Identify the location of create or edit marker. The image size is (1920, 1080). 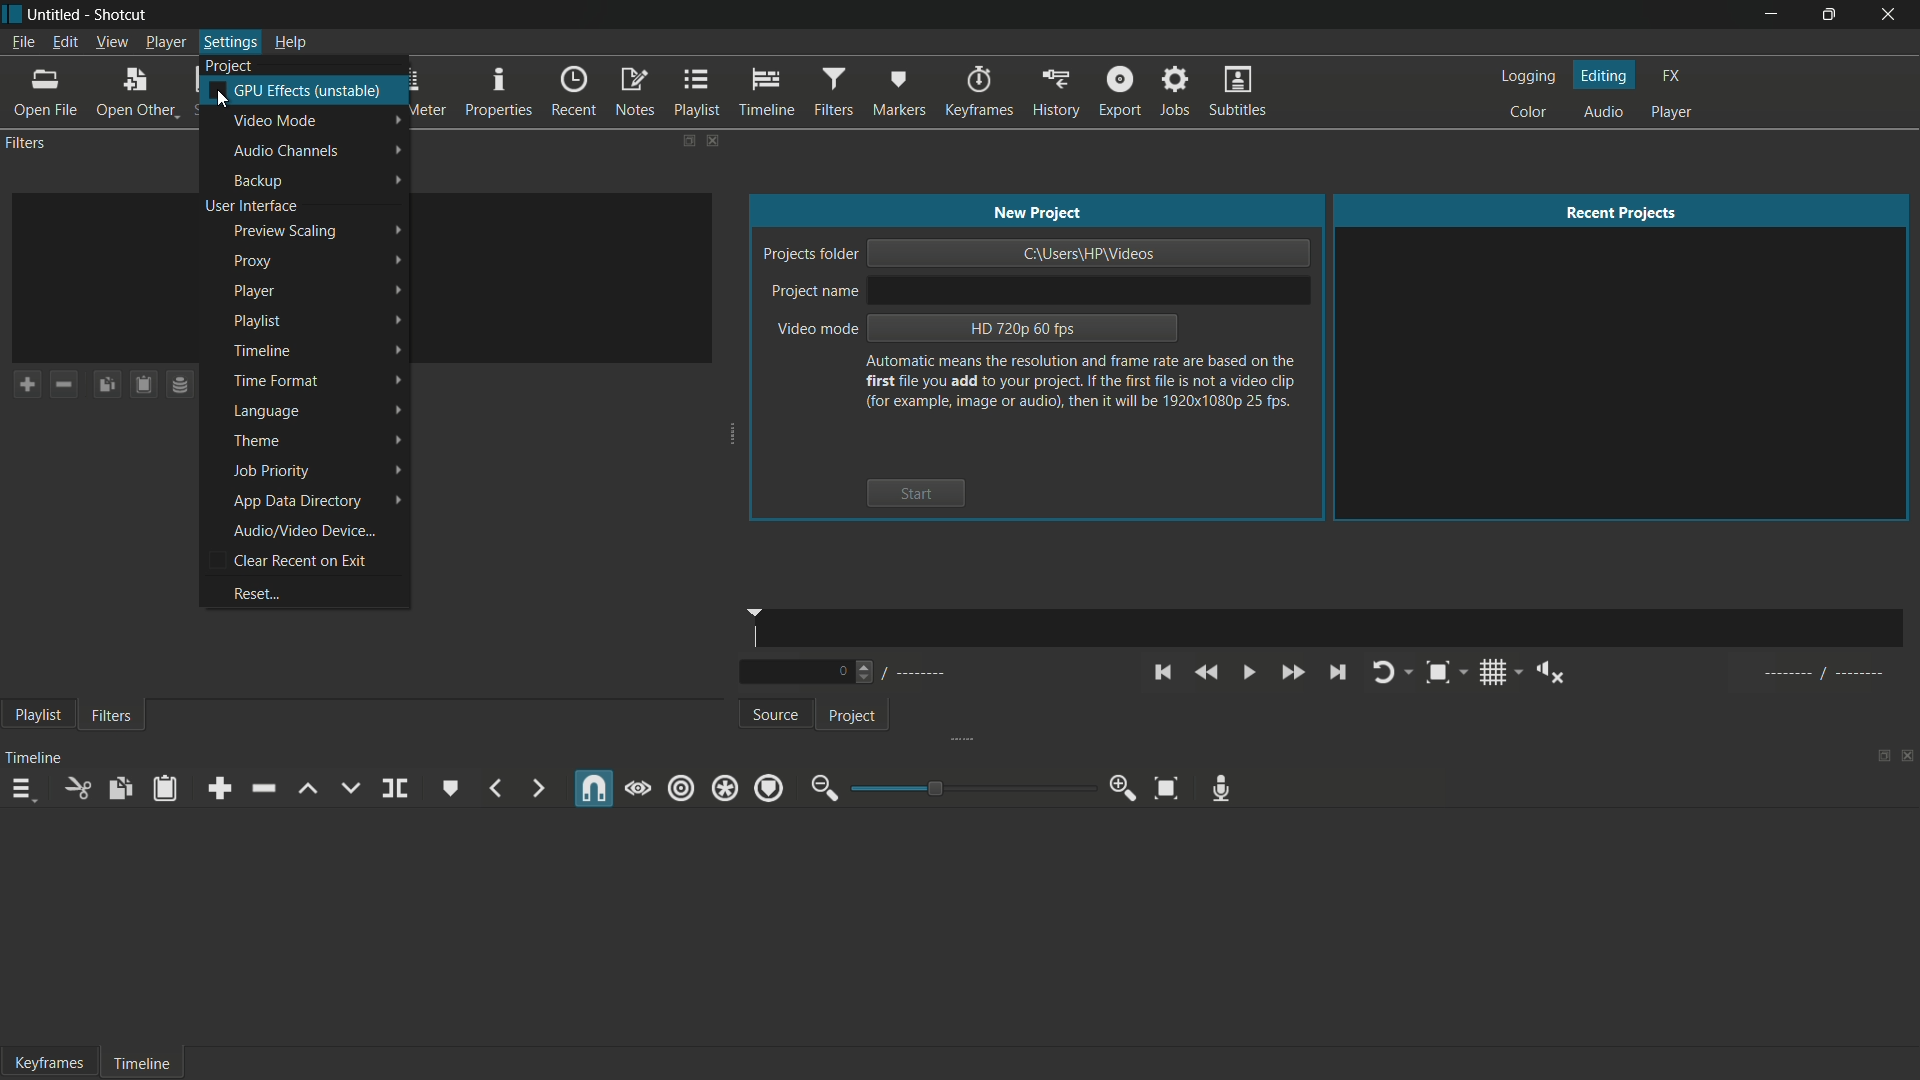
(447, 787).